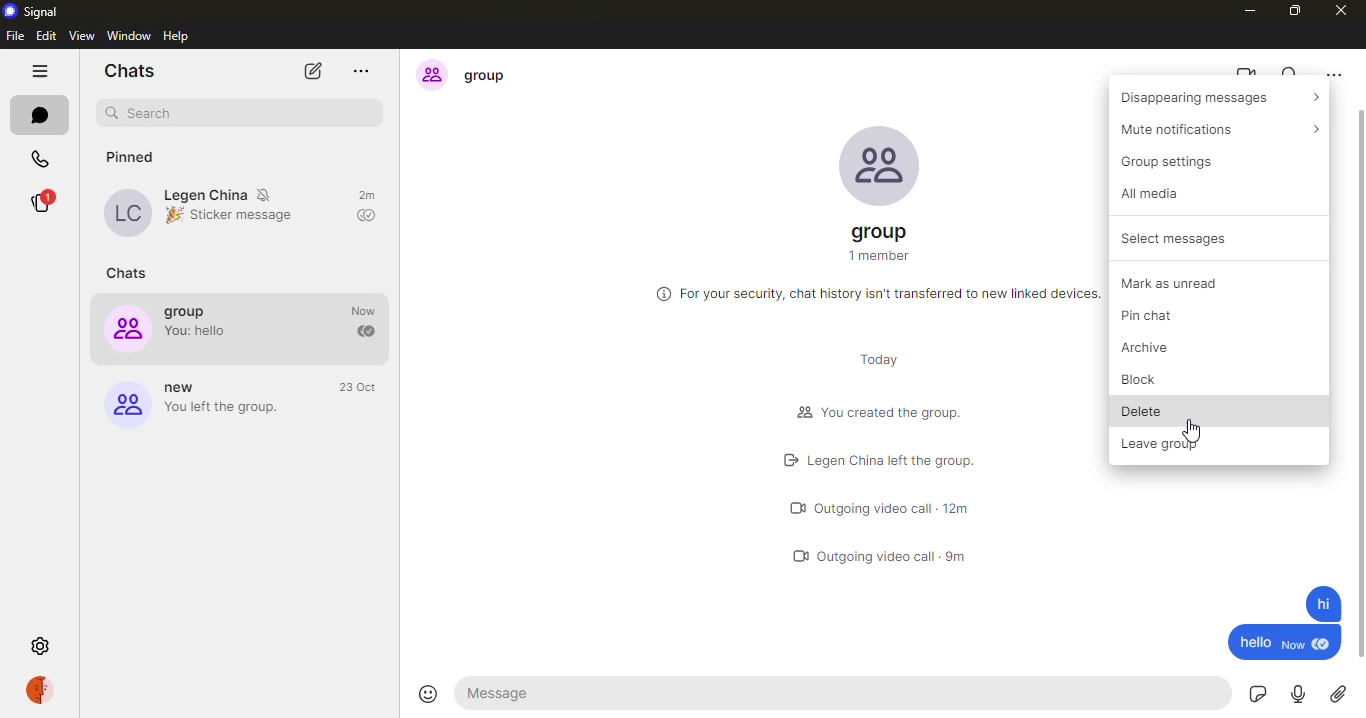  I want to click on you left the group., so click(226, 409).